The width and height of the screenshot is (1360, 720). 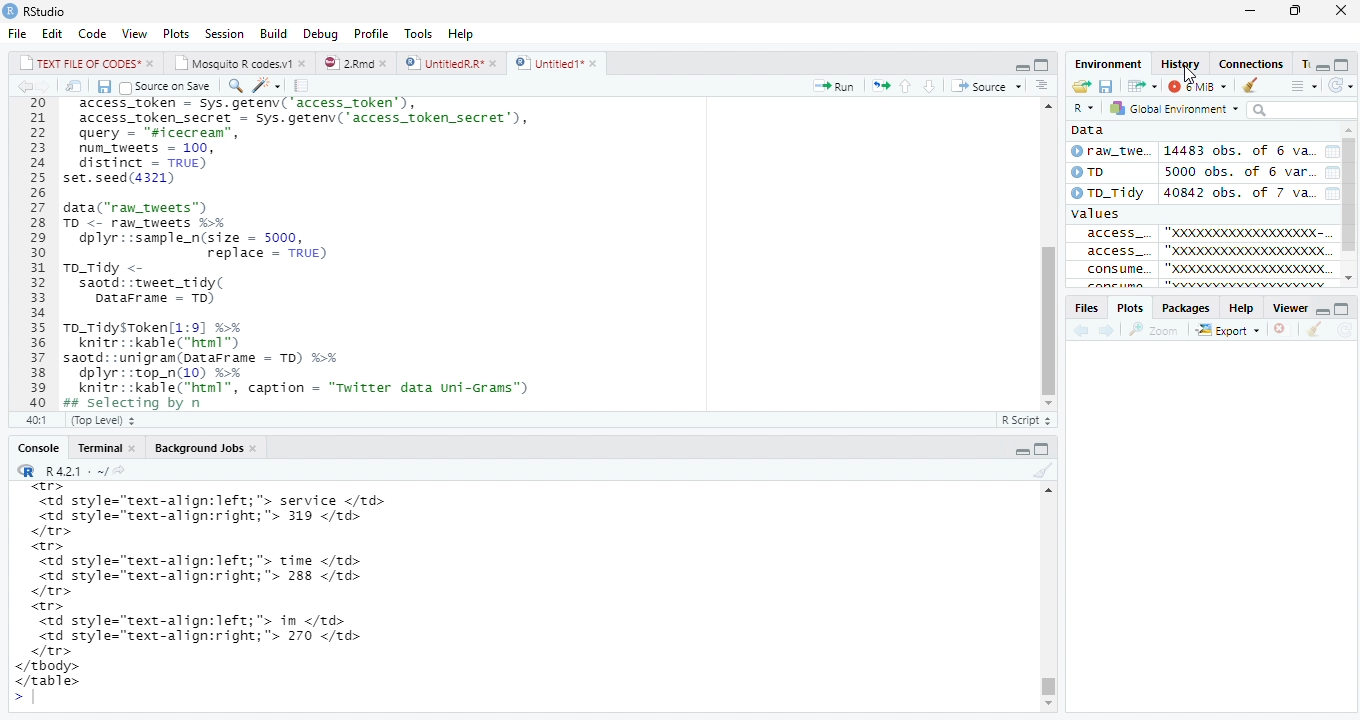 What do you see at coordinates (17, 31) in the screenshot?
I see `File` at bounding box center [17, 31].